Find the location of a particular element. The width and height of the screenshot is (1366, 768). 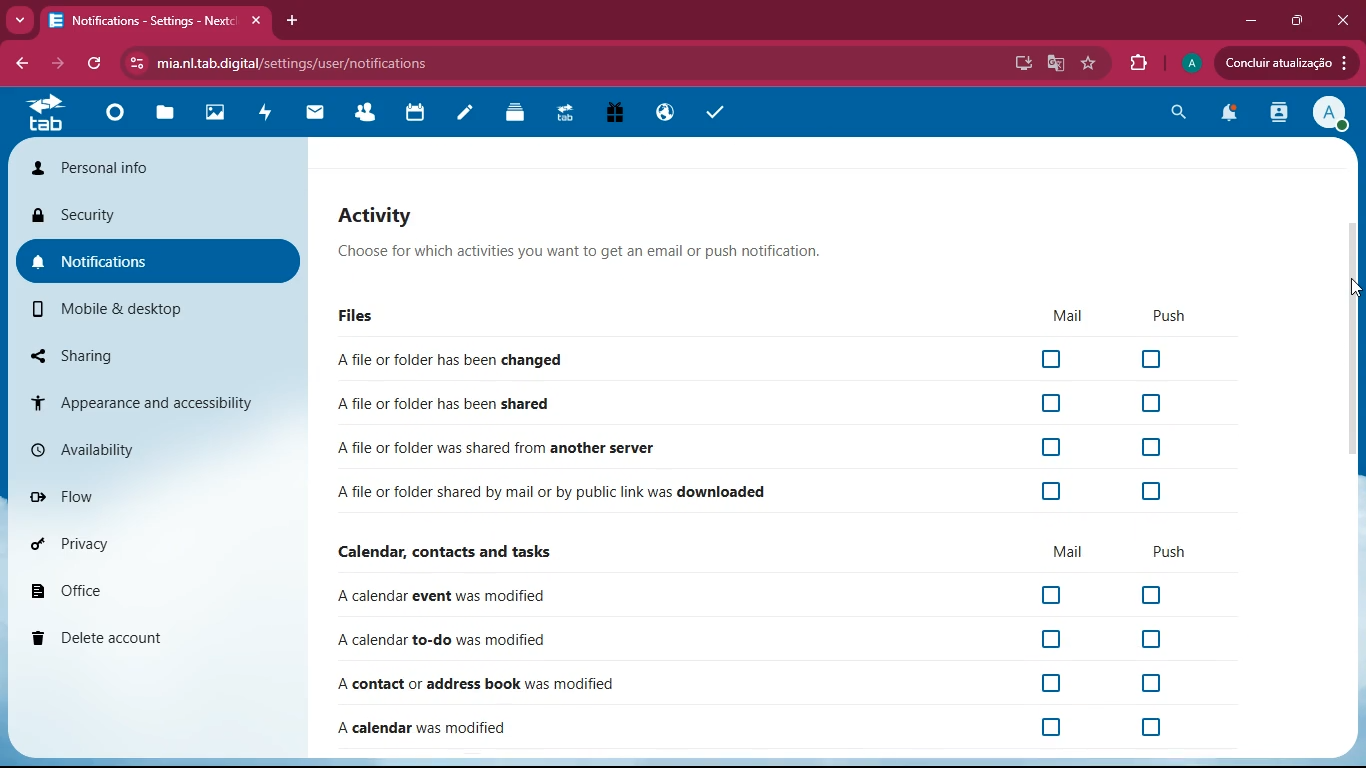

A calendar was modified is located at coordinates (425, 730).